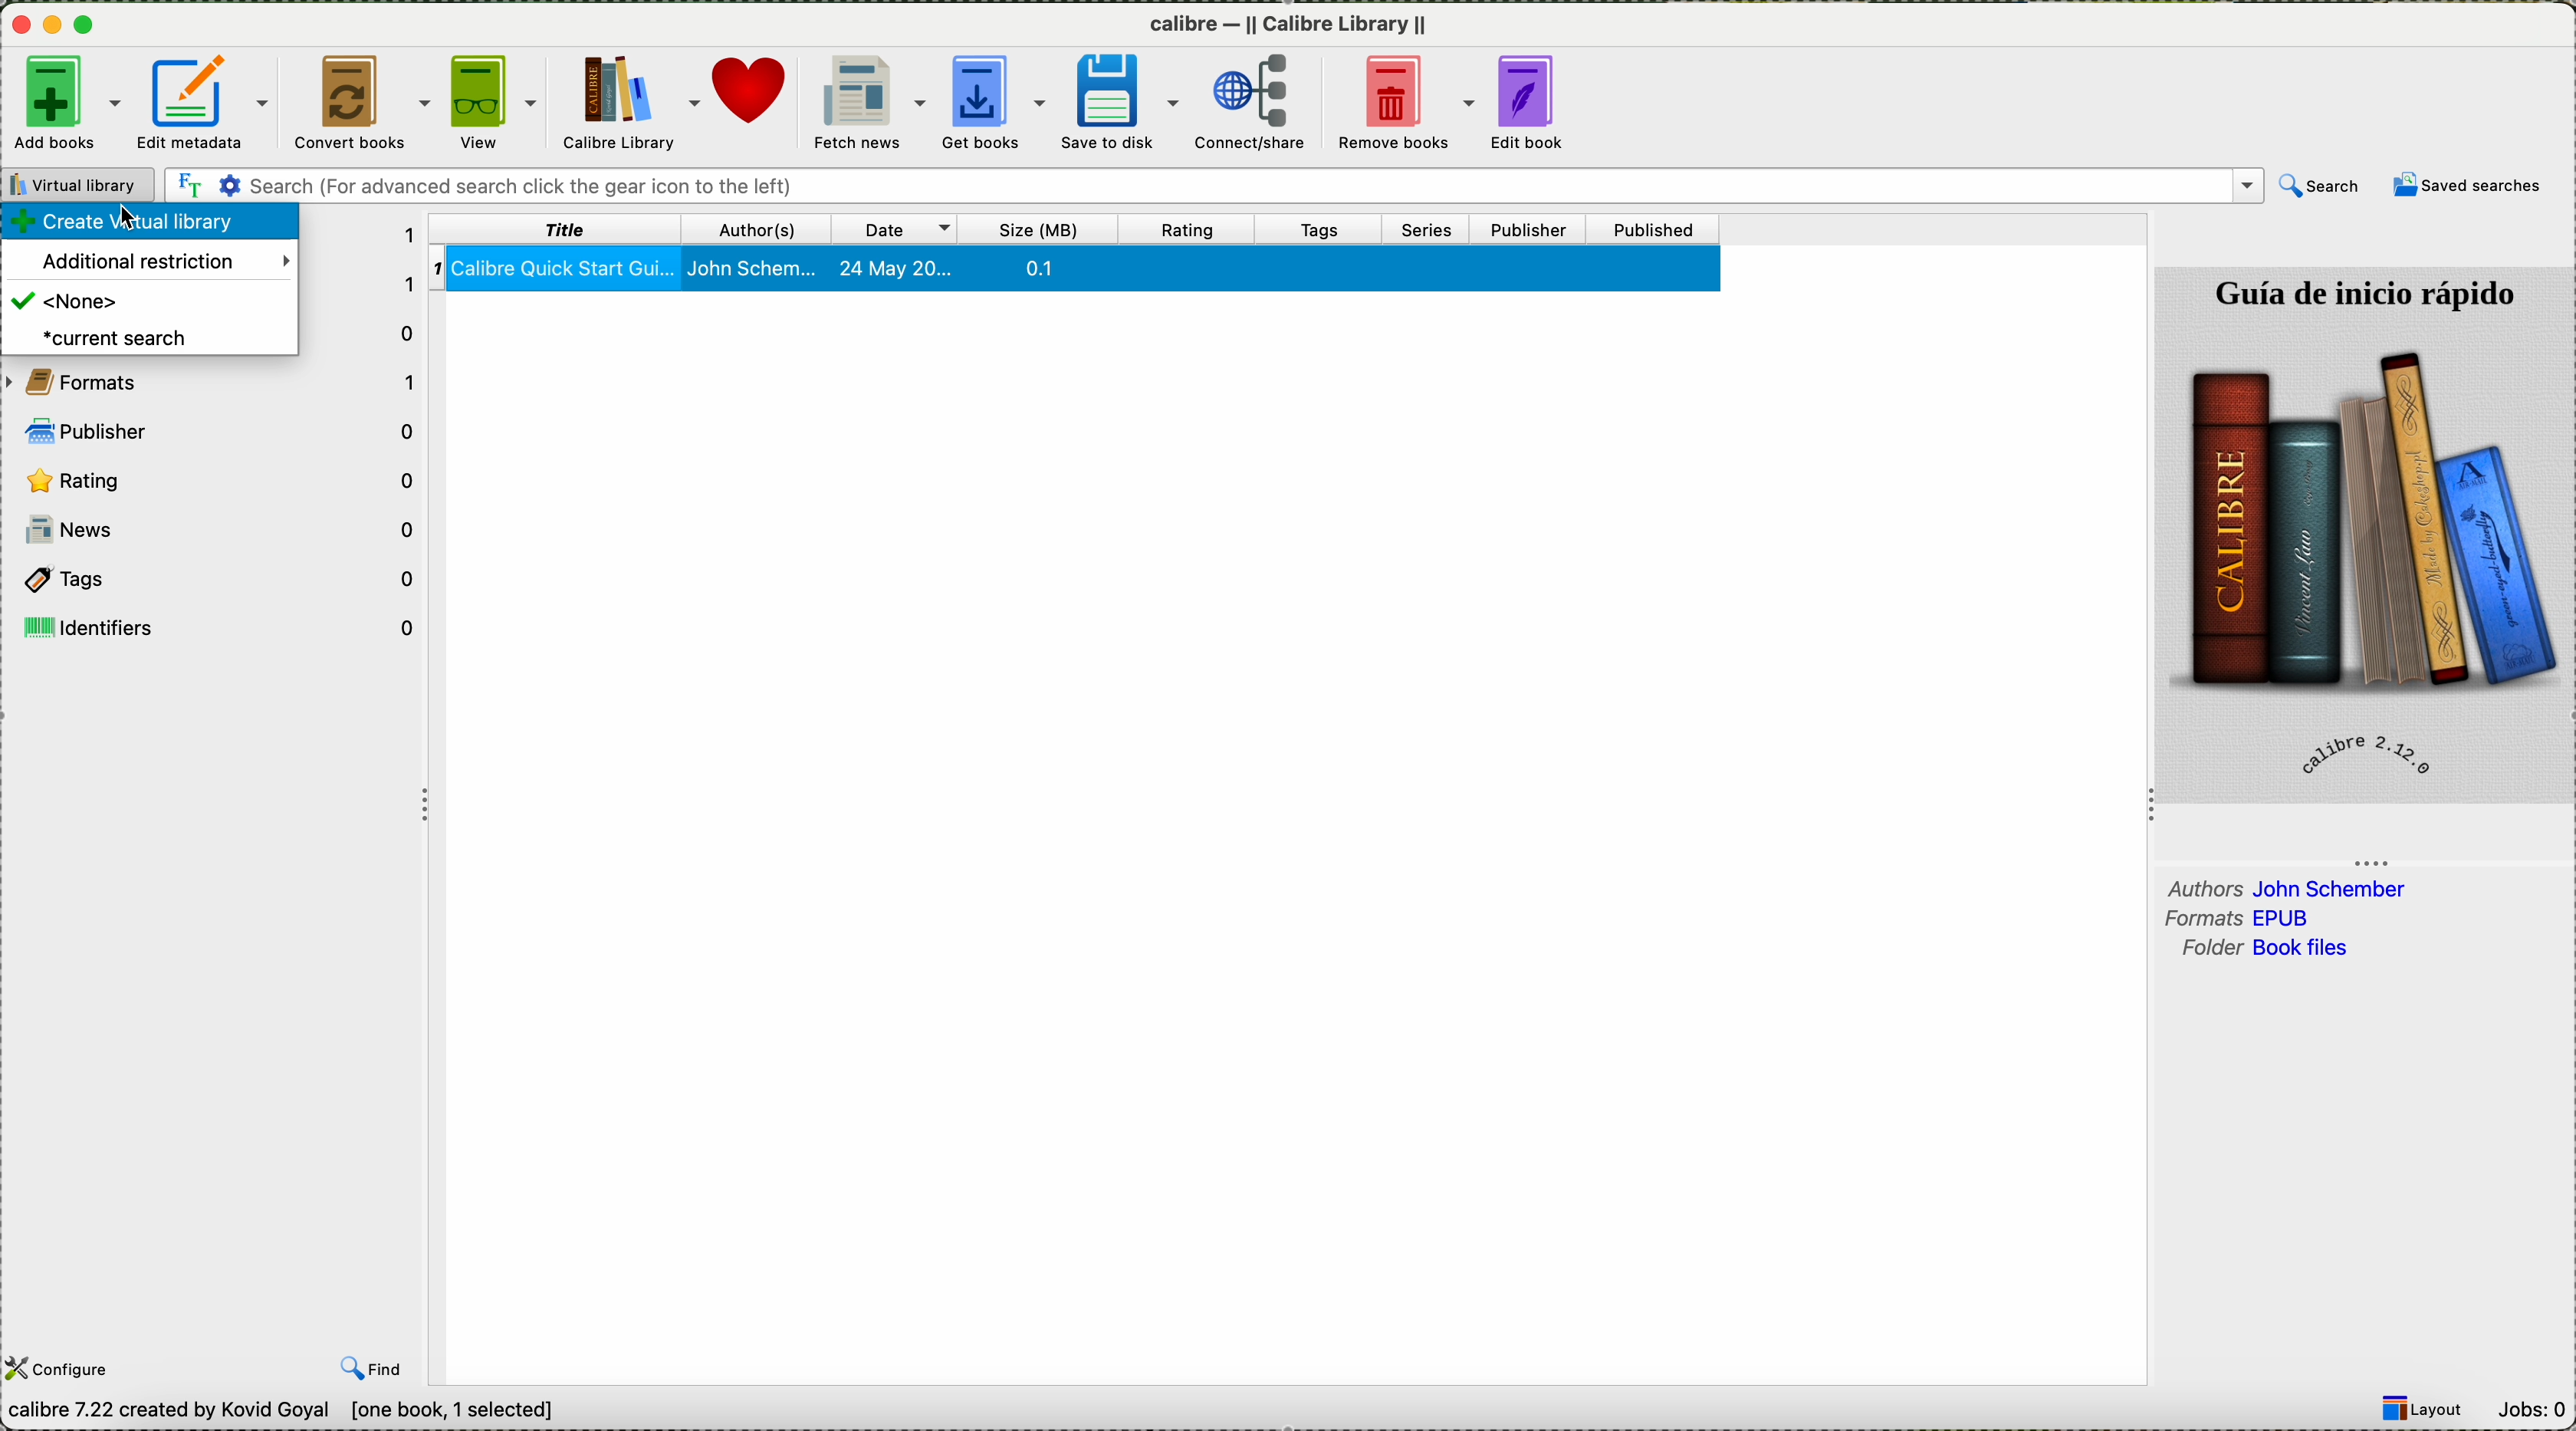 The width and height of the screenshot is (2576, 1431). Describe the element at coordinates (1045, 228) in the screenshot. I see `size` at that location.